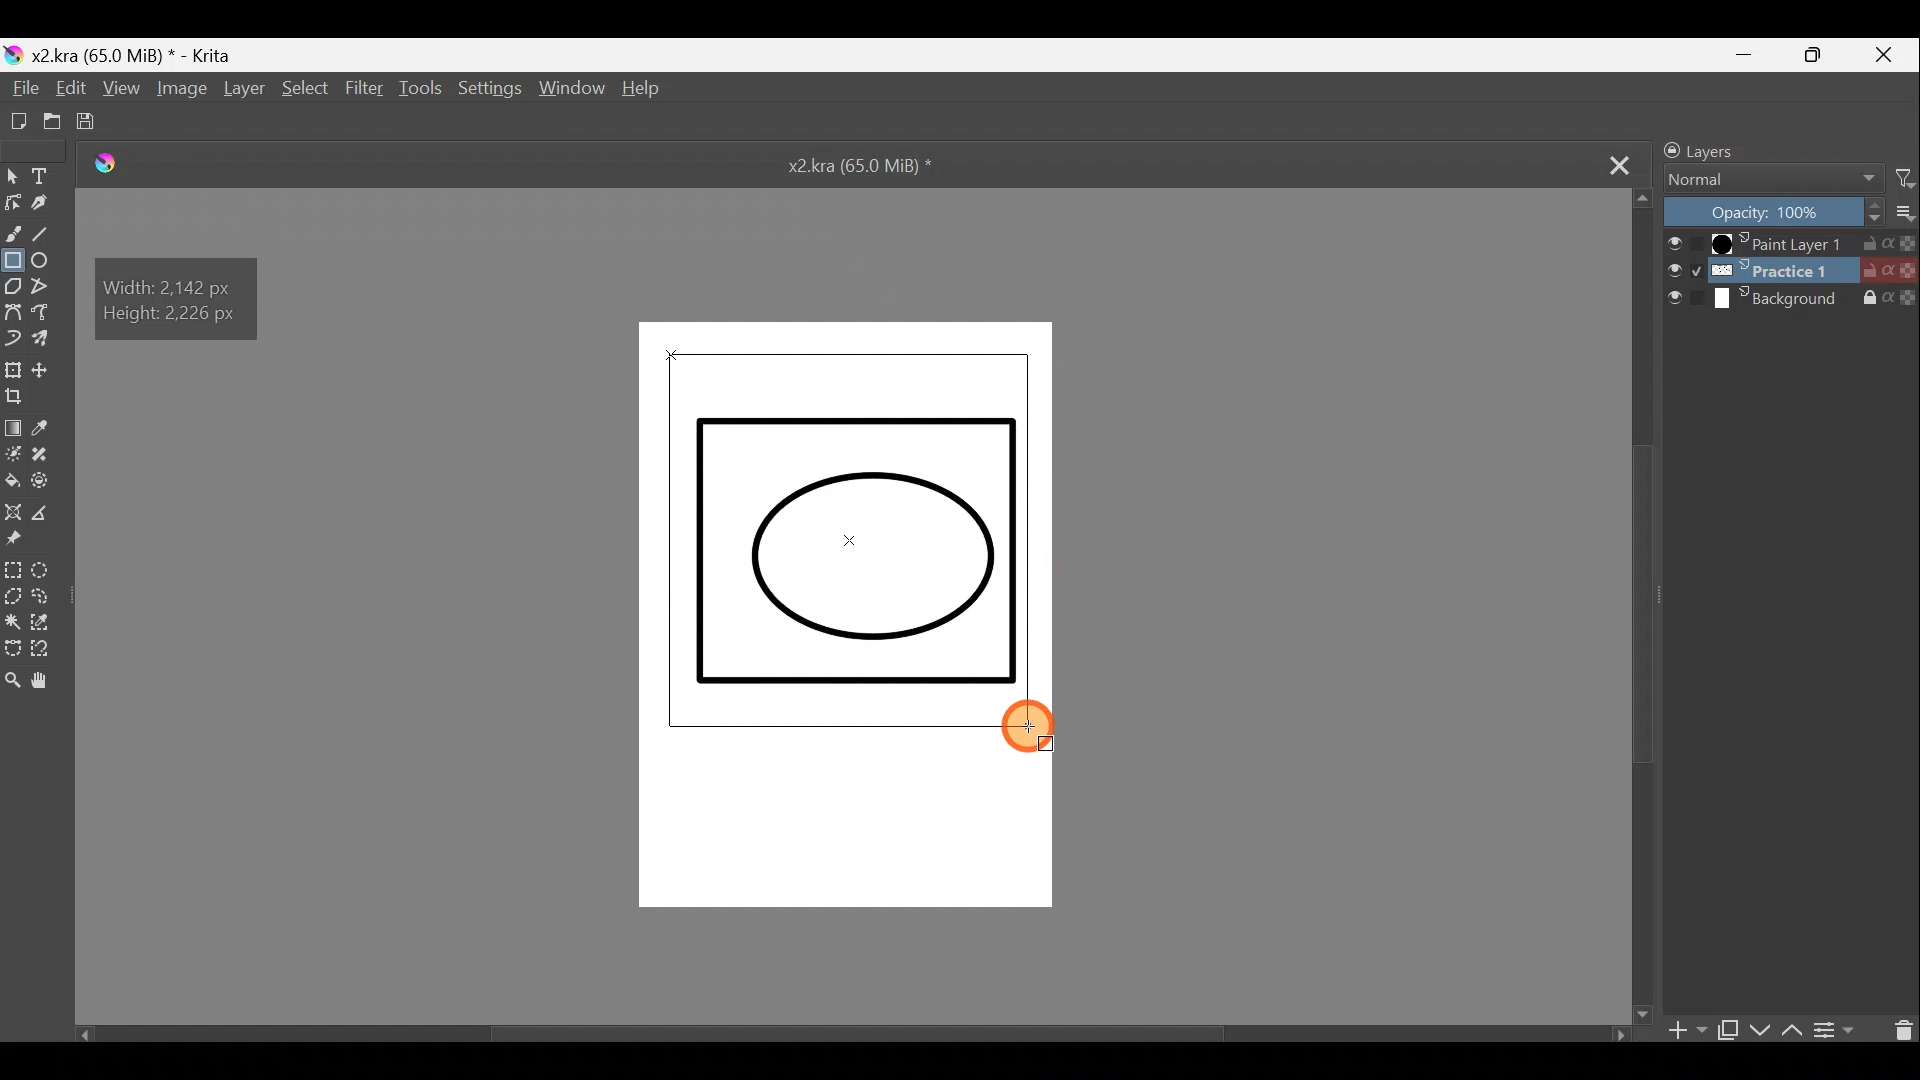 The image size is (1920, 1080). I want to click on Ellipse tool, so click(47, 264).